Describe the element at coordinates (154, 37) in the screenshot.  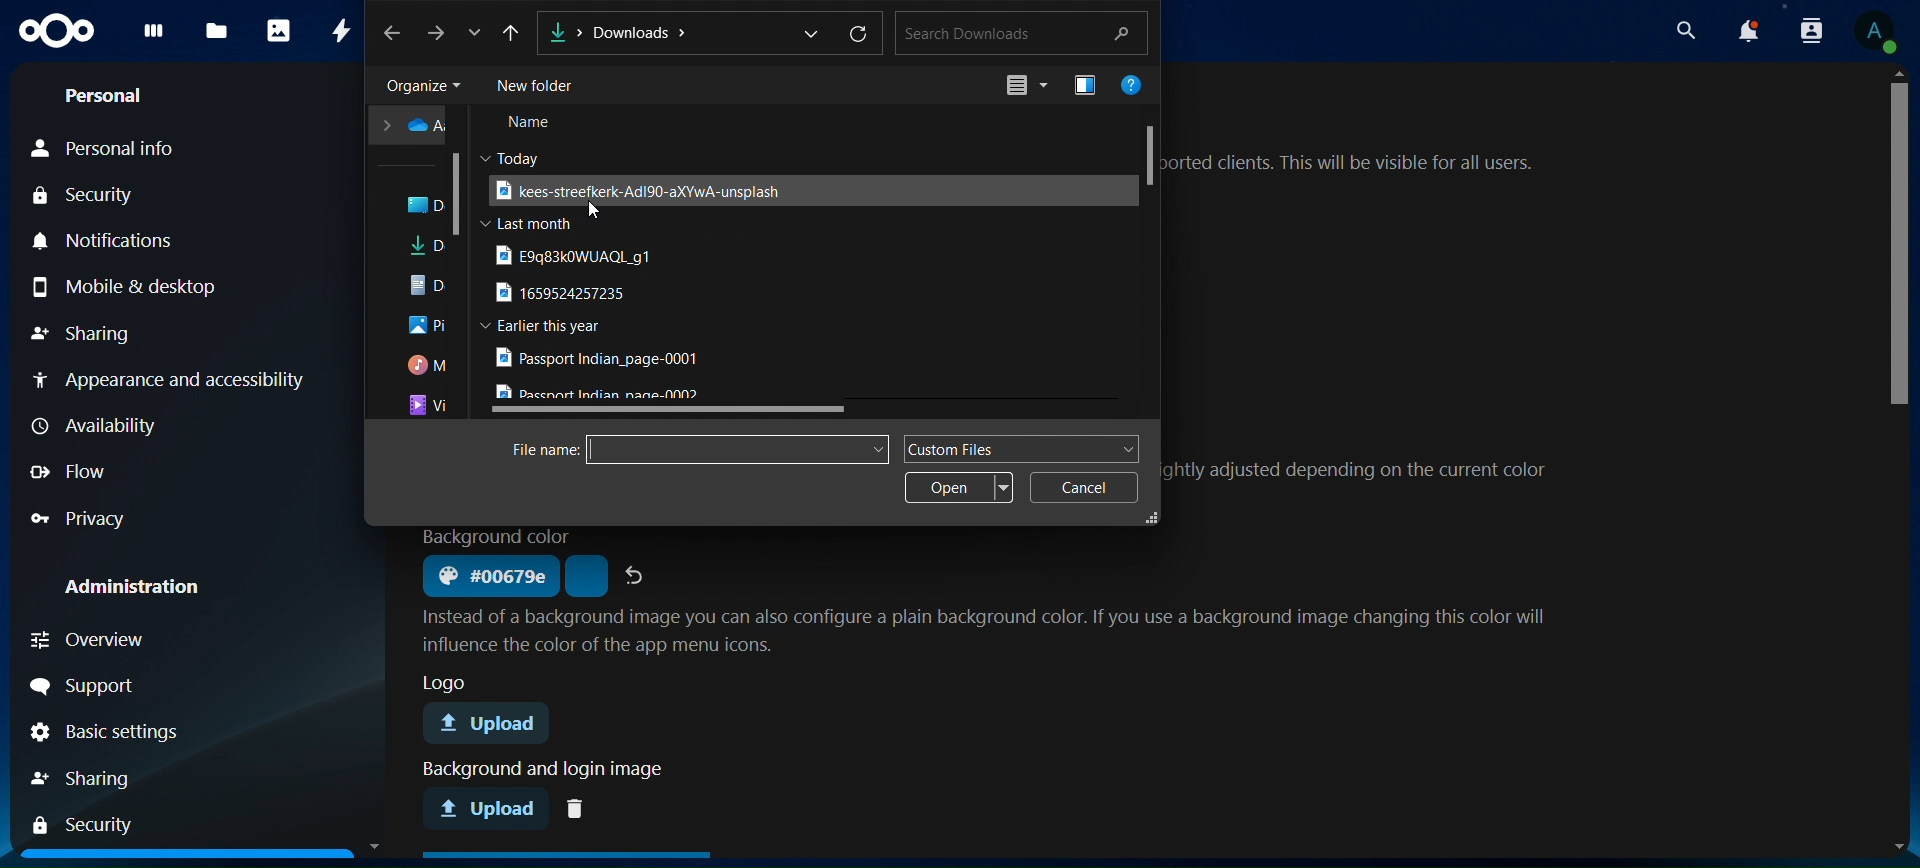
I see `dashboard` at that location.